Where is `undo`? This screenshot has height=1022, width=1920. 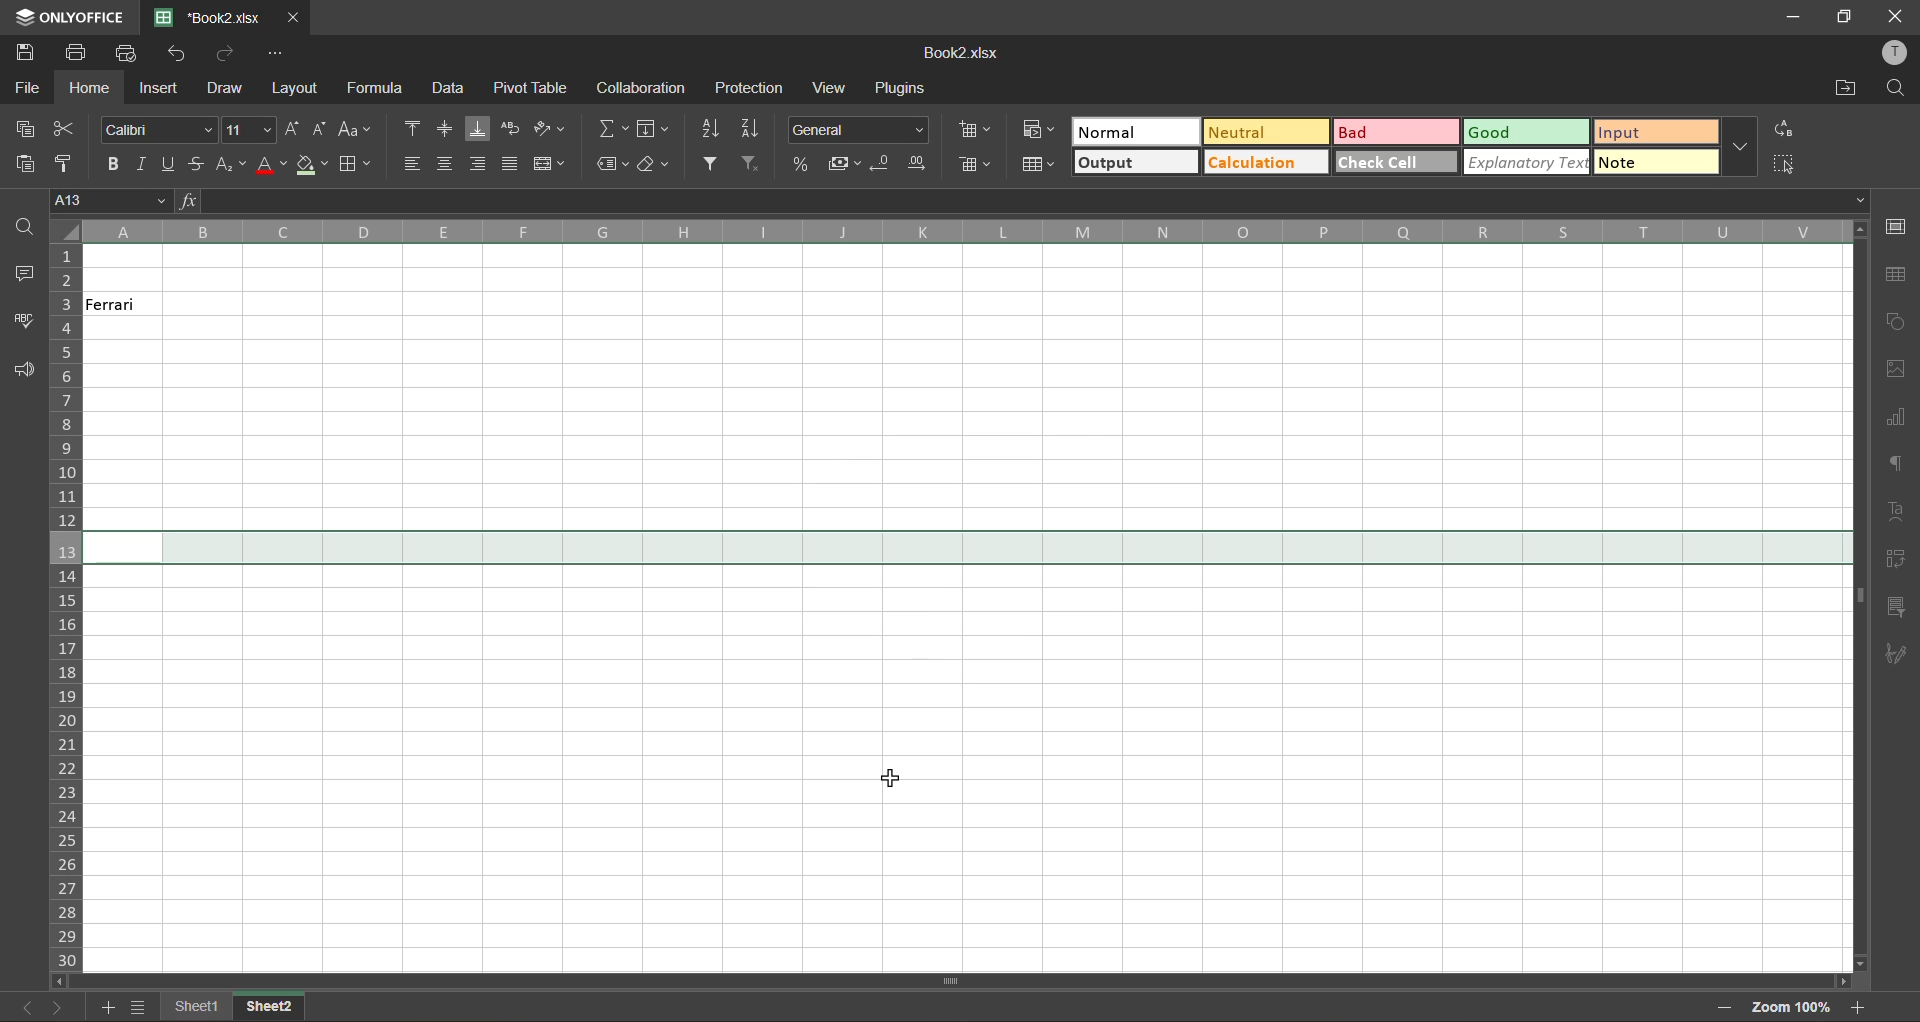
undo is located at coordinates (184, 56).